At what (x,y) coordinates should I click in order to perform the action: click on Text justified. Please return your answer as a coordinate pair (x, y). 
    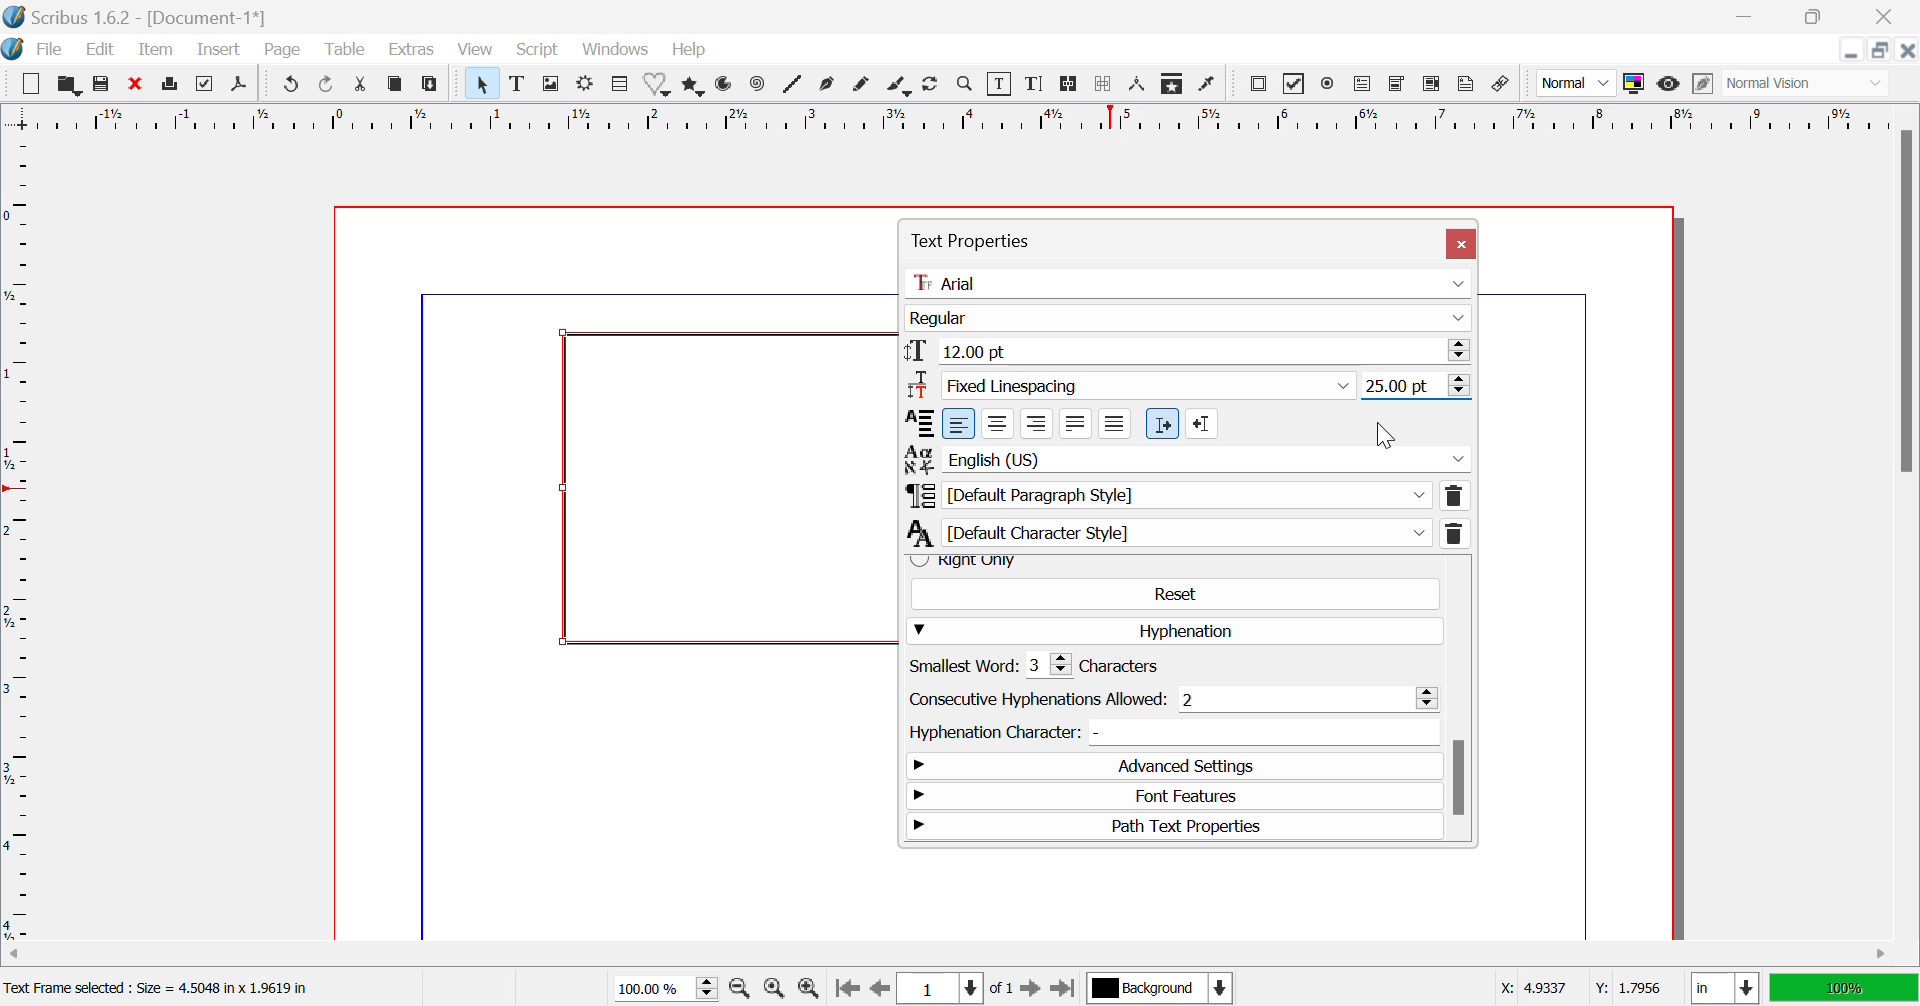
    Looking at the image, I should click on (1075, 424).